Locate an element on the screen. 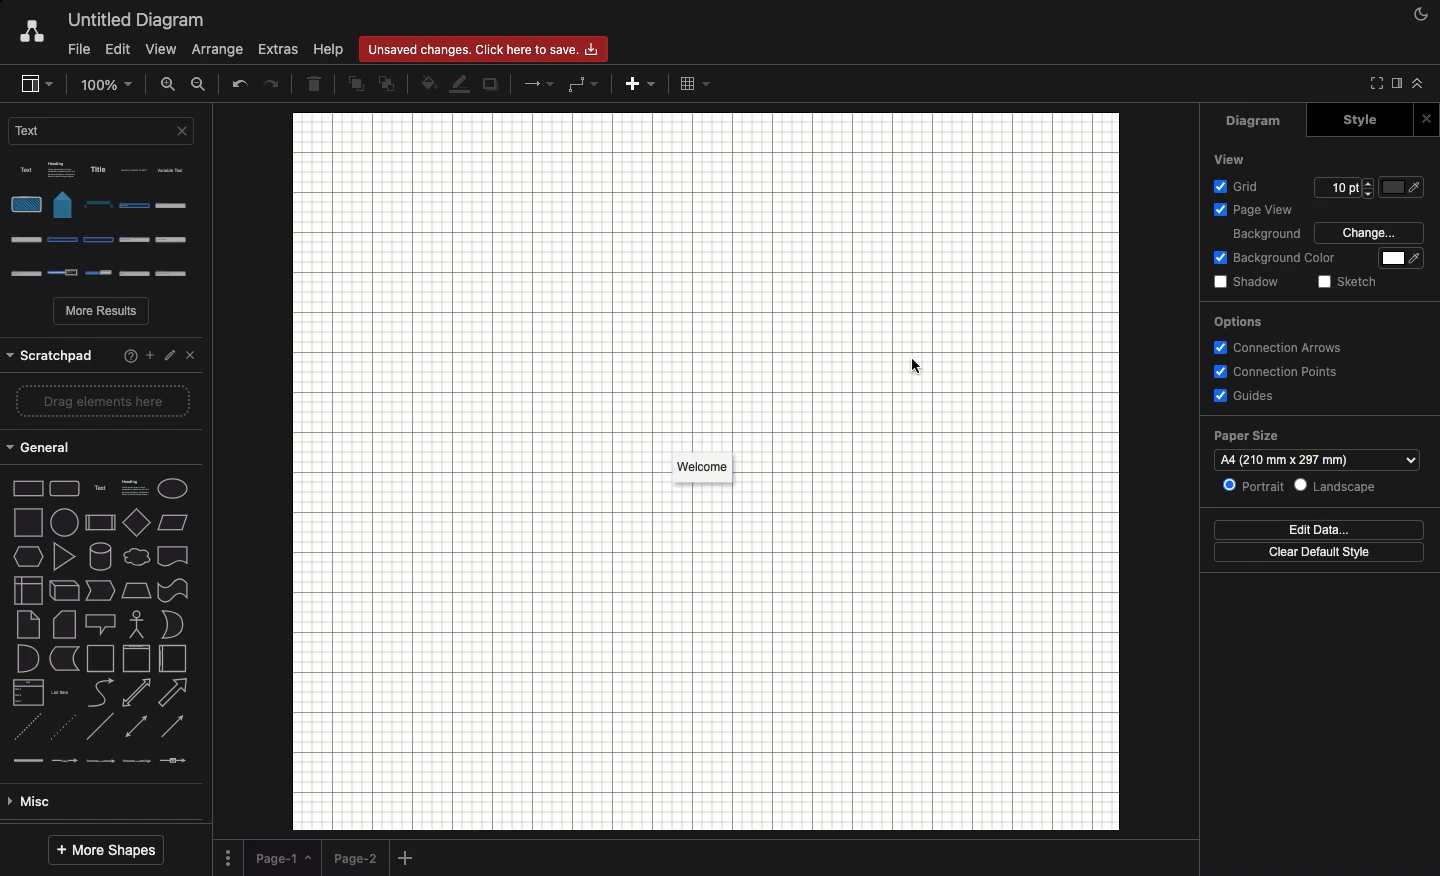  Diagram is located at coordinates (1252, 122).